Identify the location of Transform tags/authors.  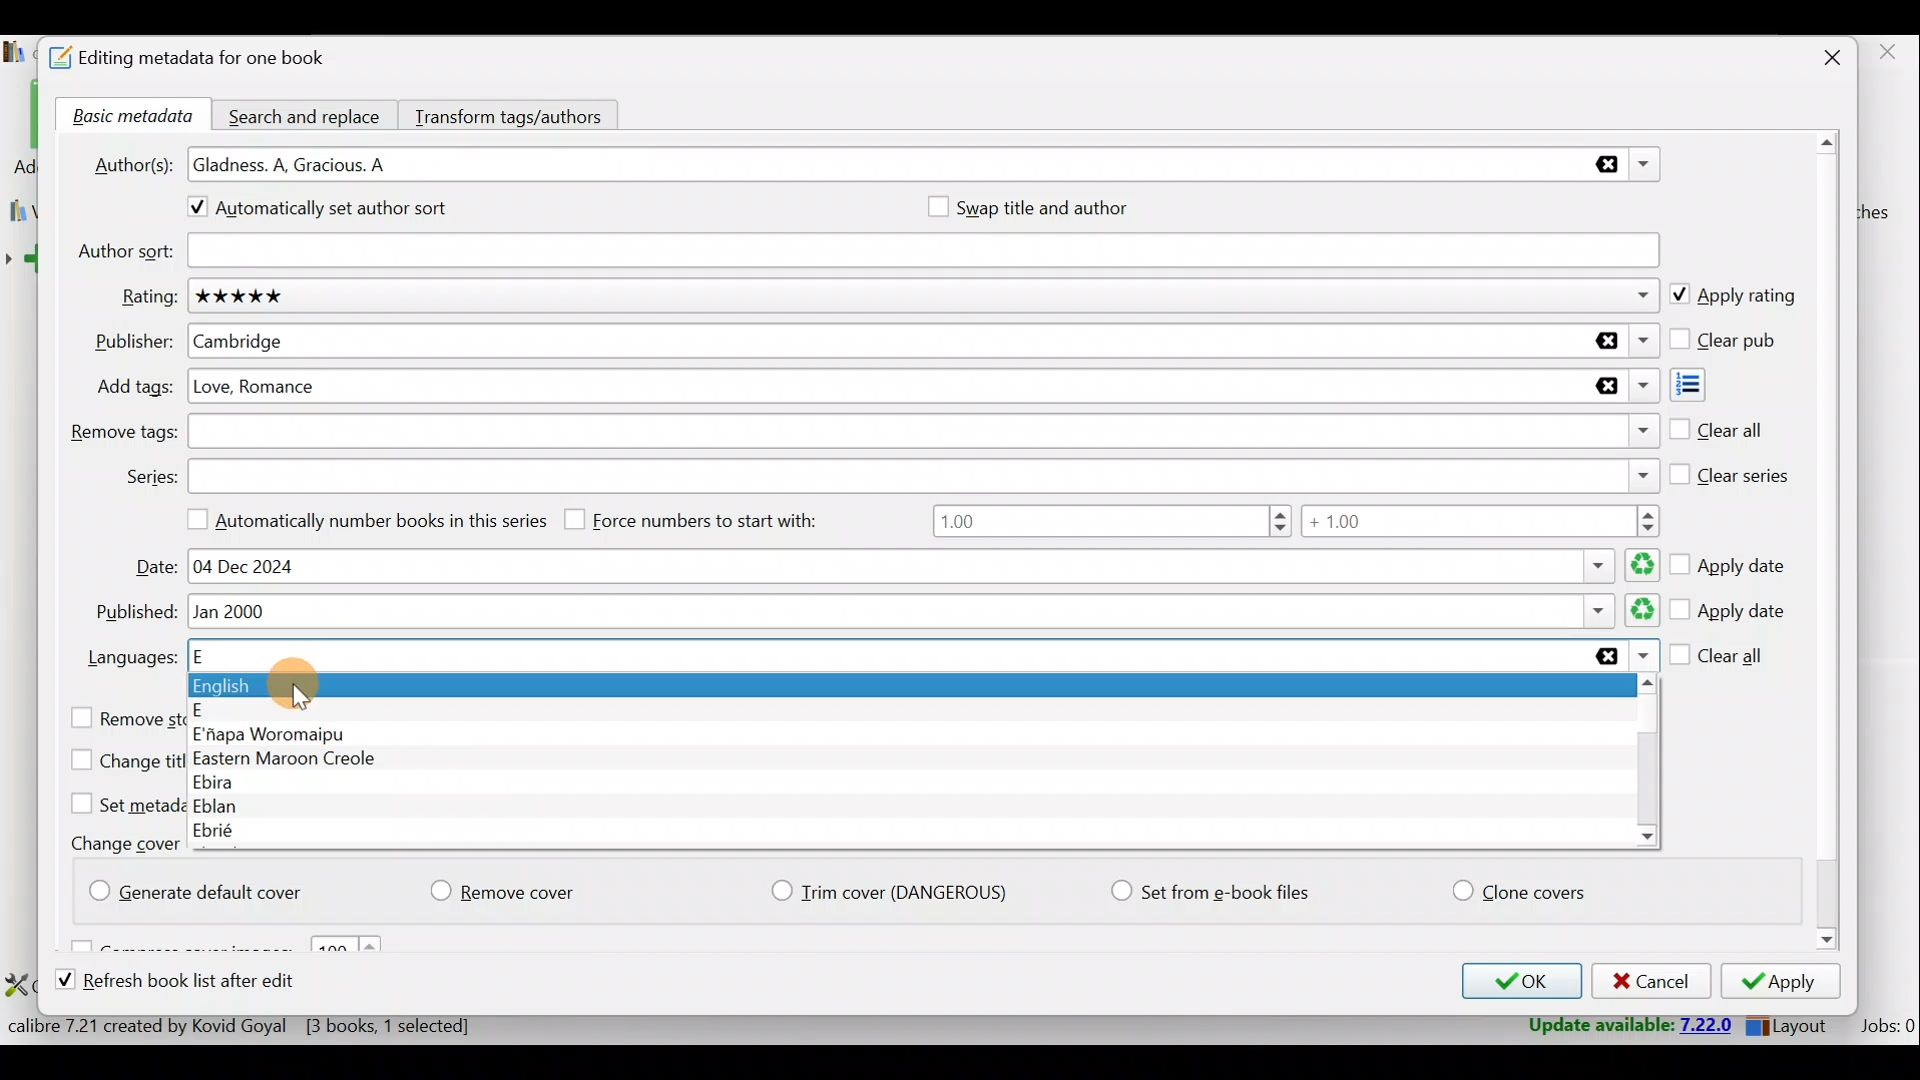
(517, 114).